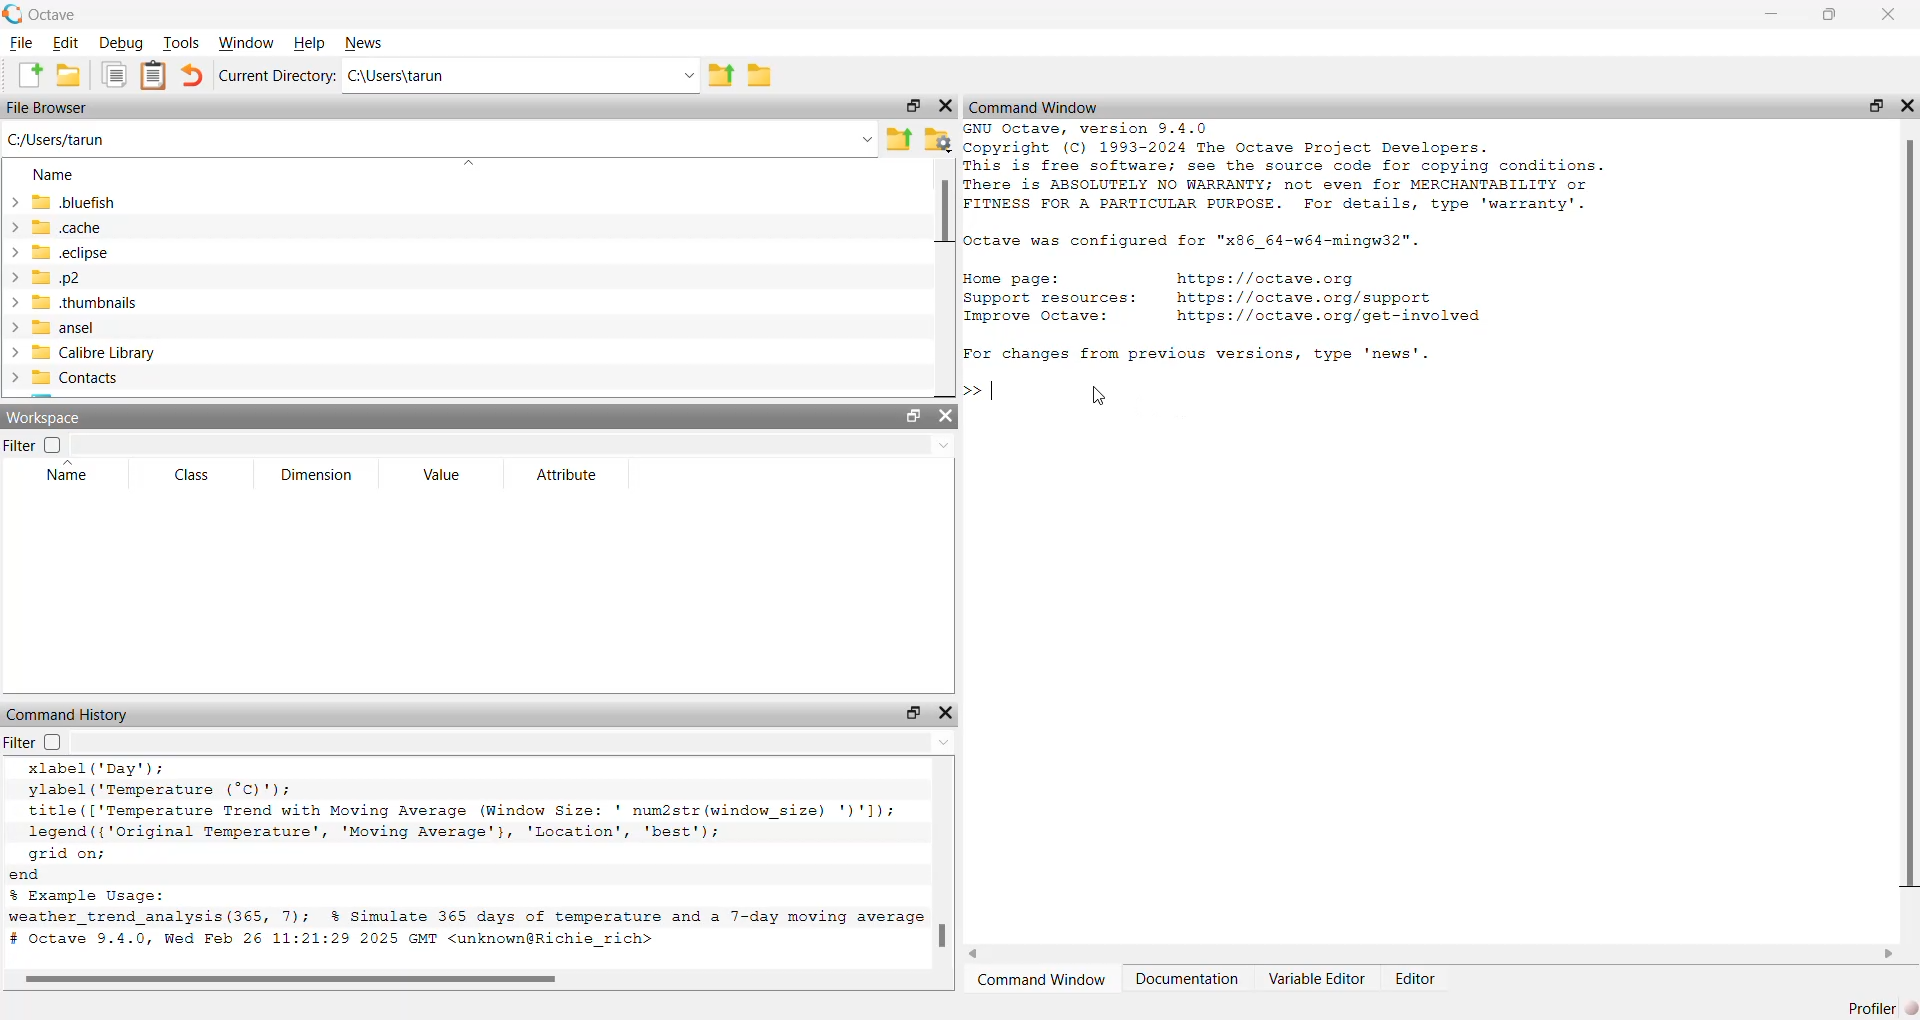 This screenshot has height=1020, width=1920. I want to click on eclipse, so click(63, 254).